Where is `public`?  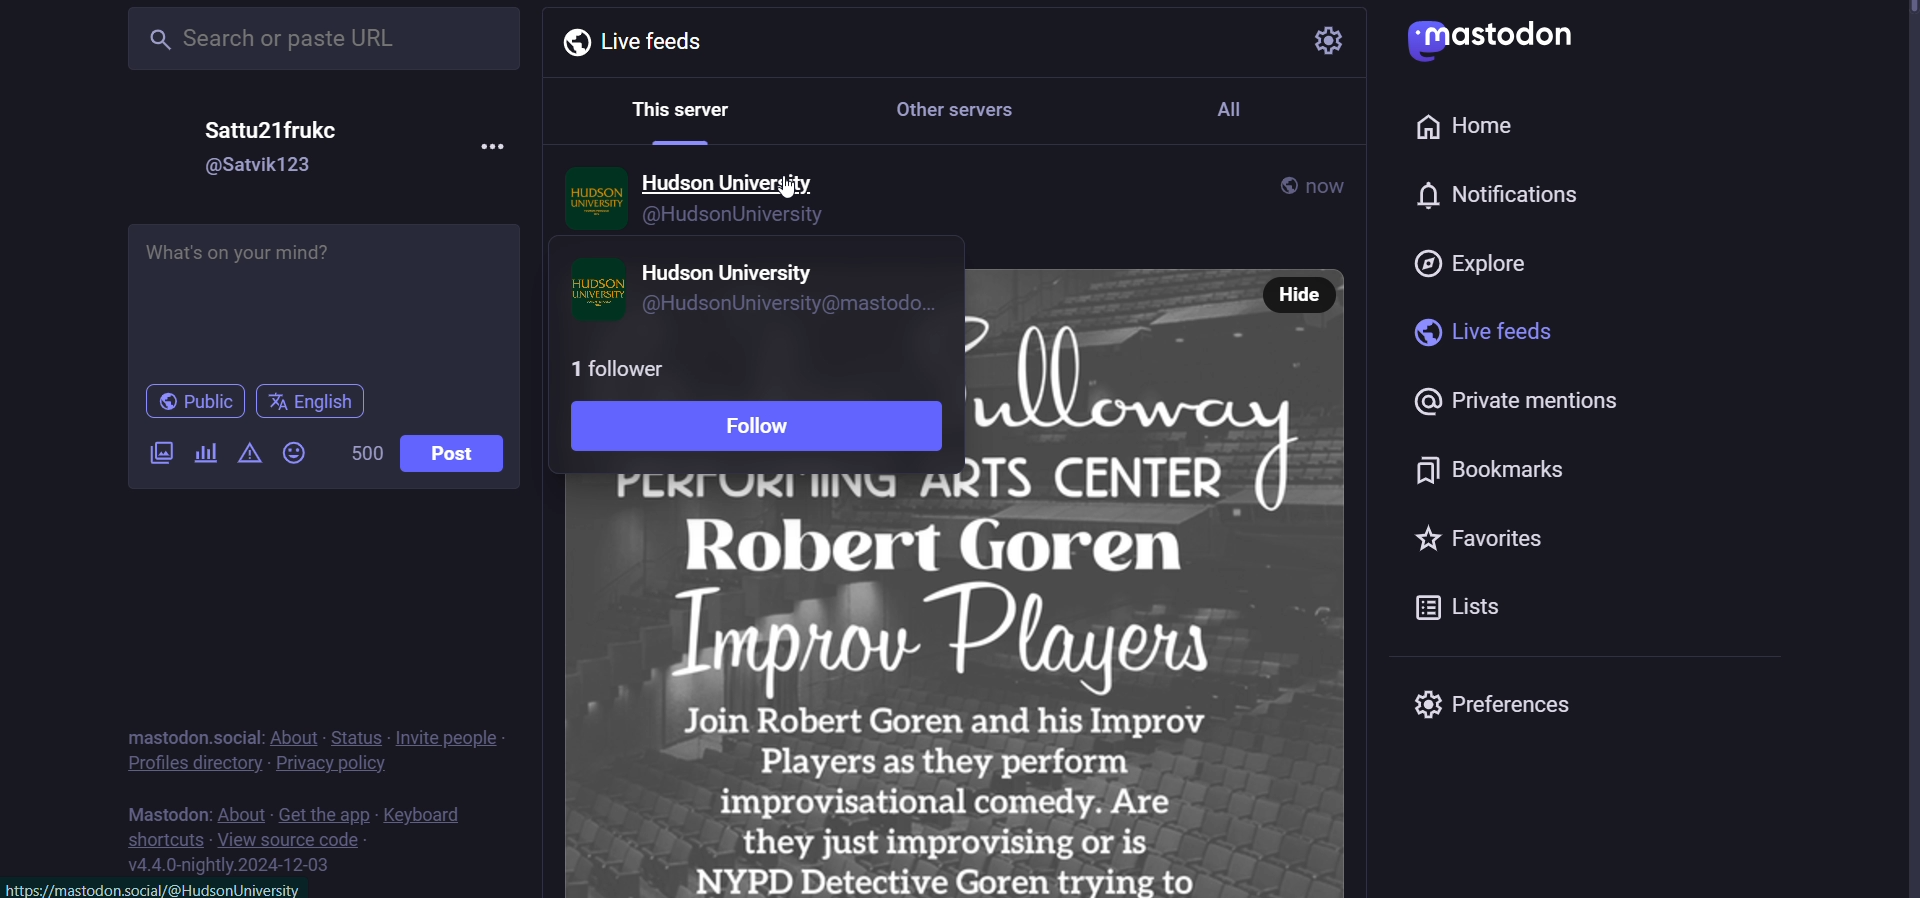 public is located at coordinates (1285, 186).